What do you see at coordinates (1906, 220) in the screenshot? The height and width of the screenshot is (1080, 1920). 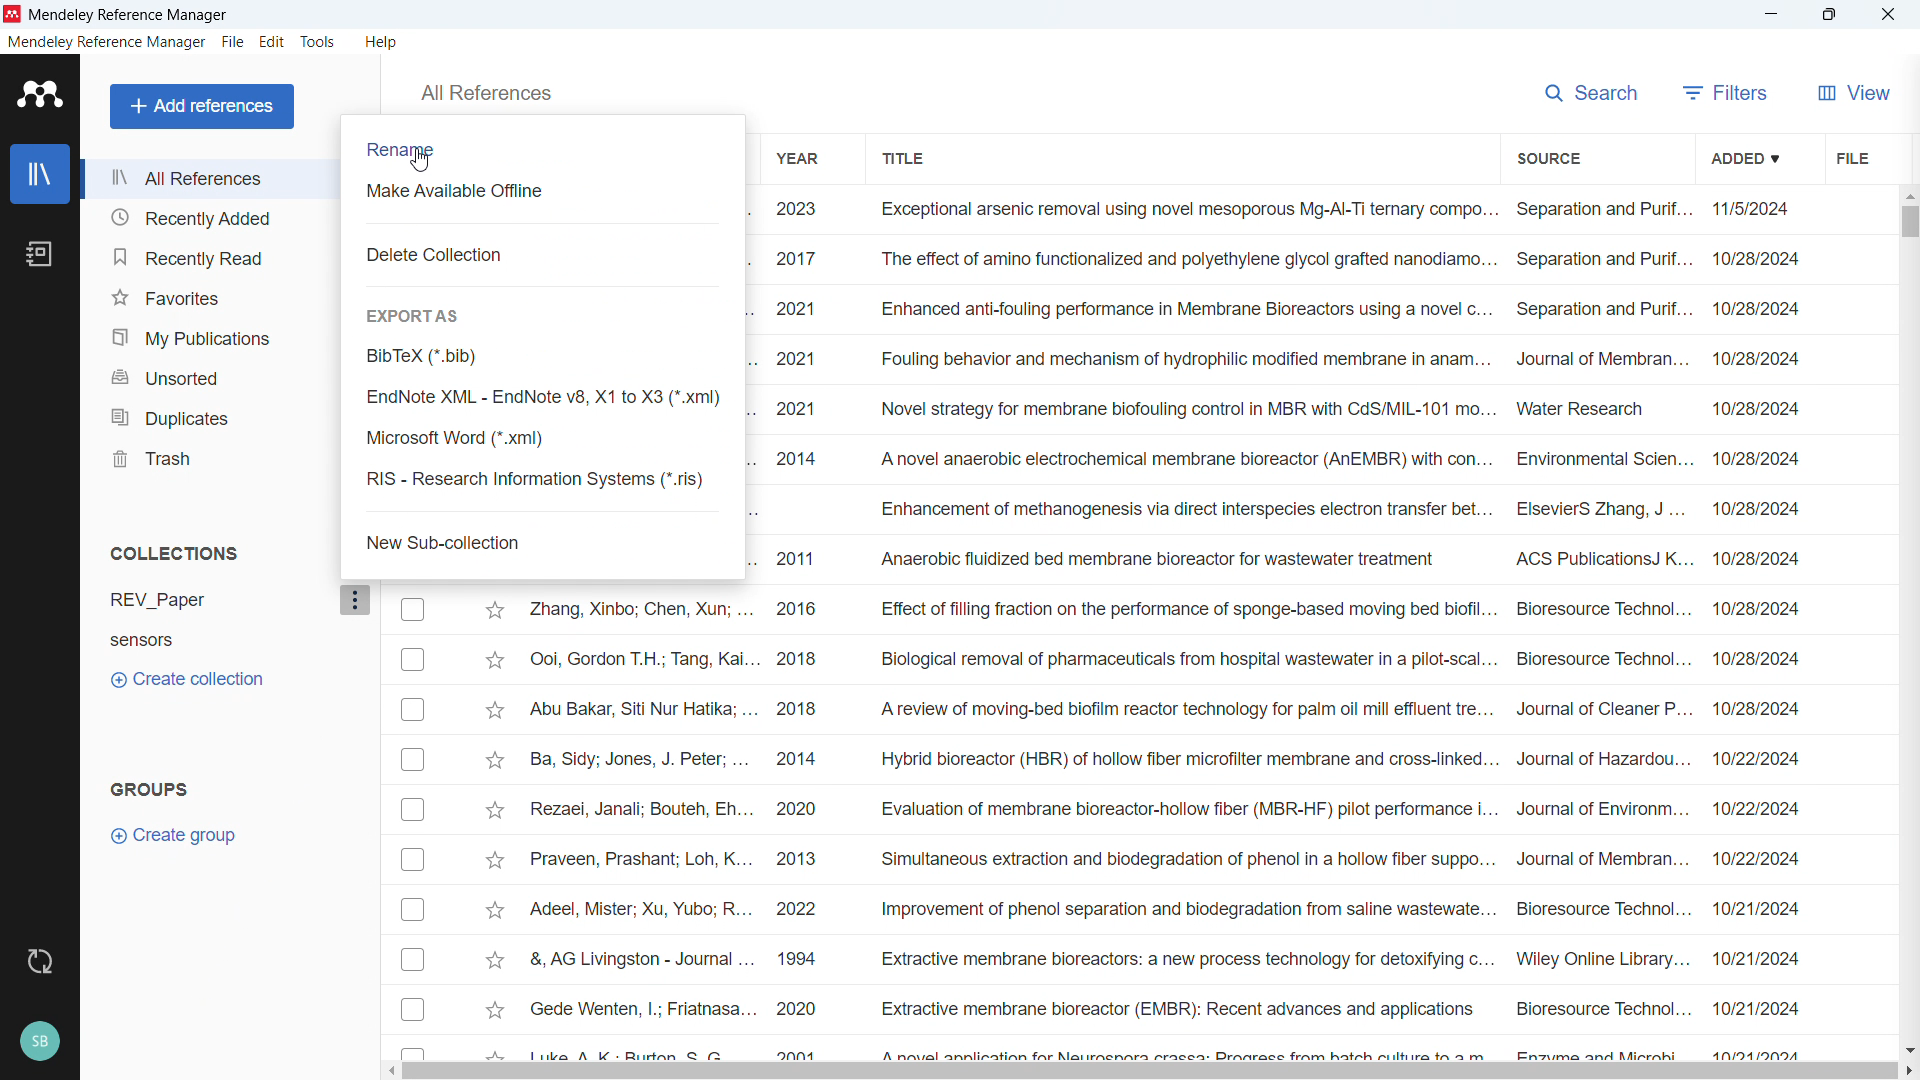 I see `Vertical scroll bar ` at bounding box center [1906, 220].